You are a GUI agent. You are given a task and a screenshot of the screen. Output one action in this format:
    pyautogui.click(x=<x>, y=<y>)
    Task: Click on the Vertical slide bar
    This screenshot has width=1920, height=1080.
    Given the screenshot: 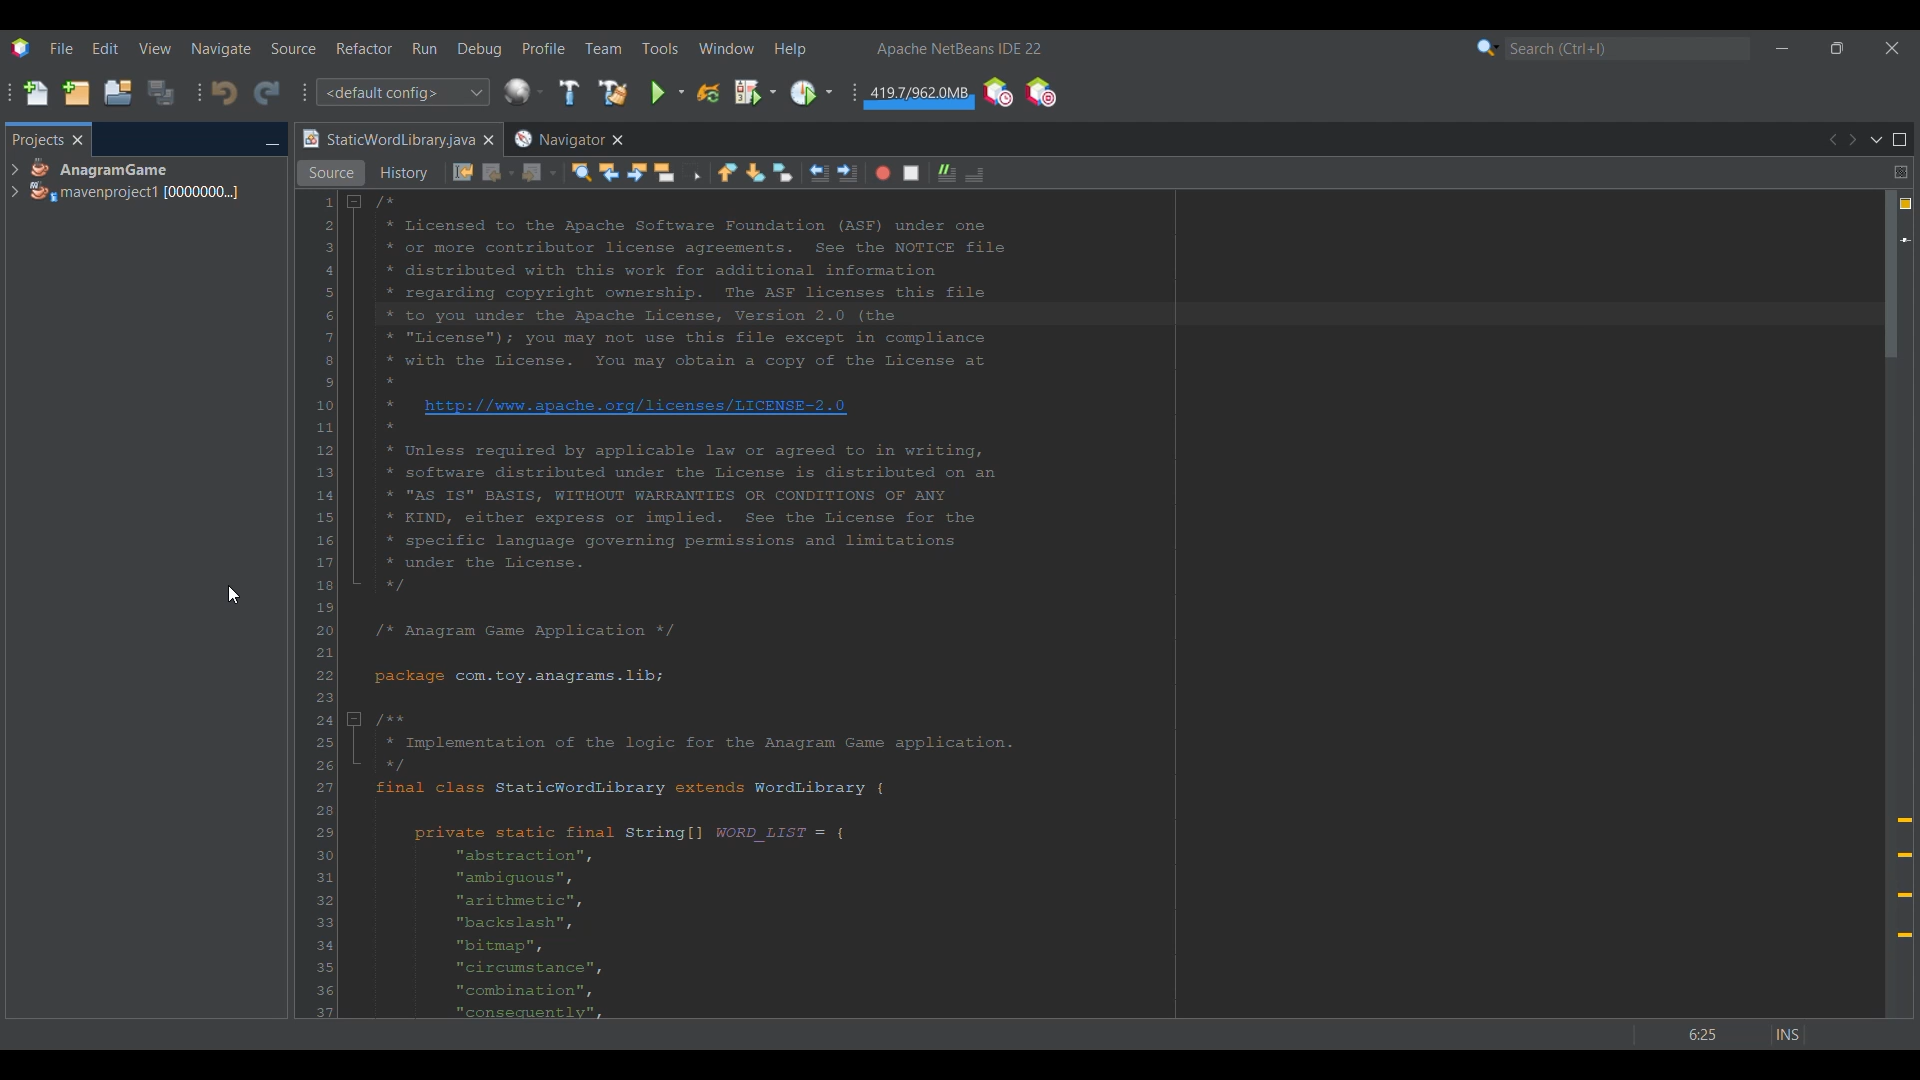 What is the action you would take?
    pyautogui.click(x=1891, y=604)
    